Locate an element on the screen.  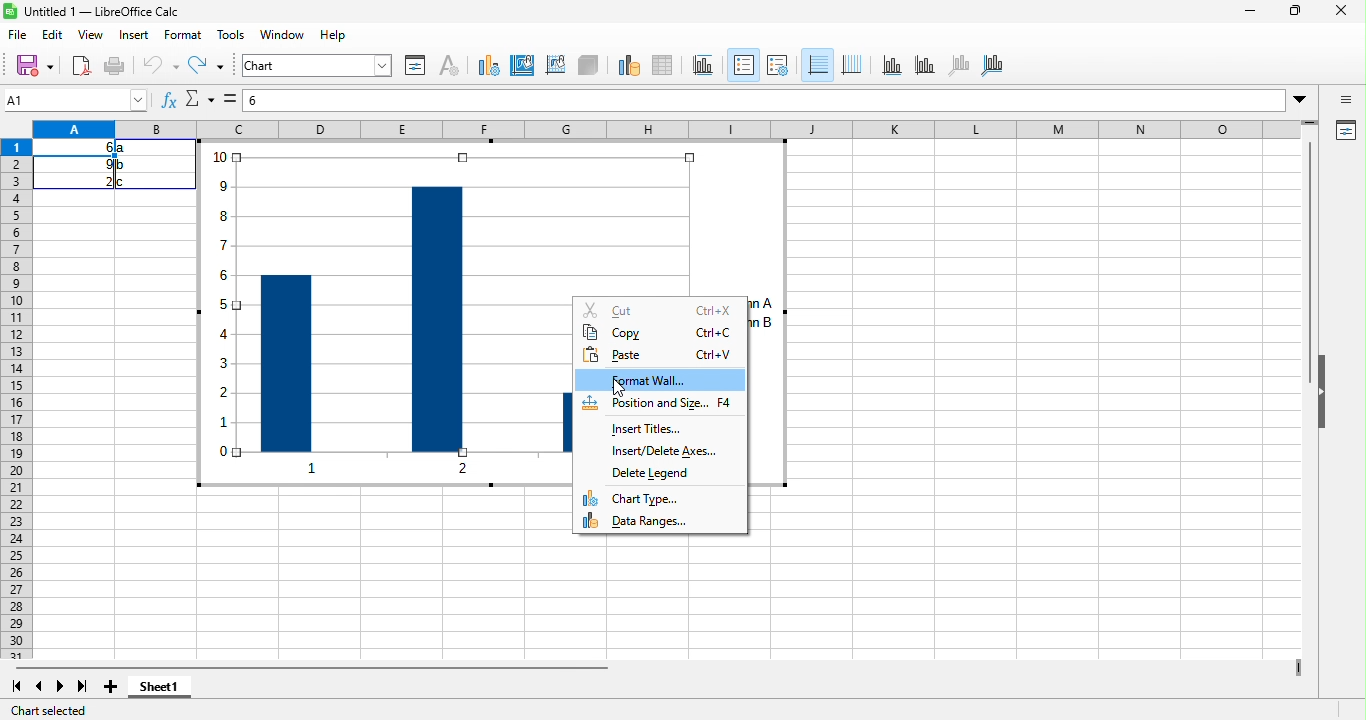
sheet1 is located at coordinates (180, 692).